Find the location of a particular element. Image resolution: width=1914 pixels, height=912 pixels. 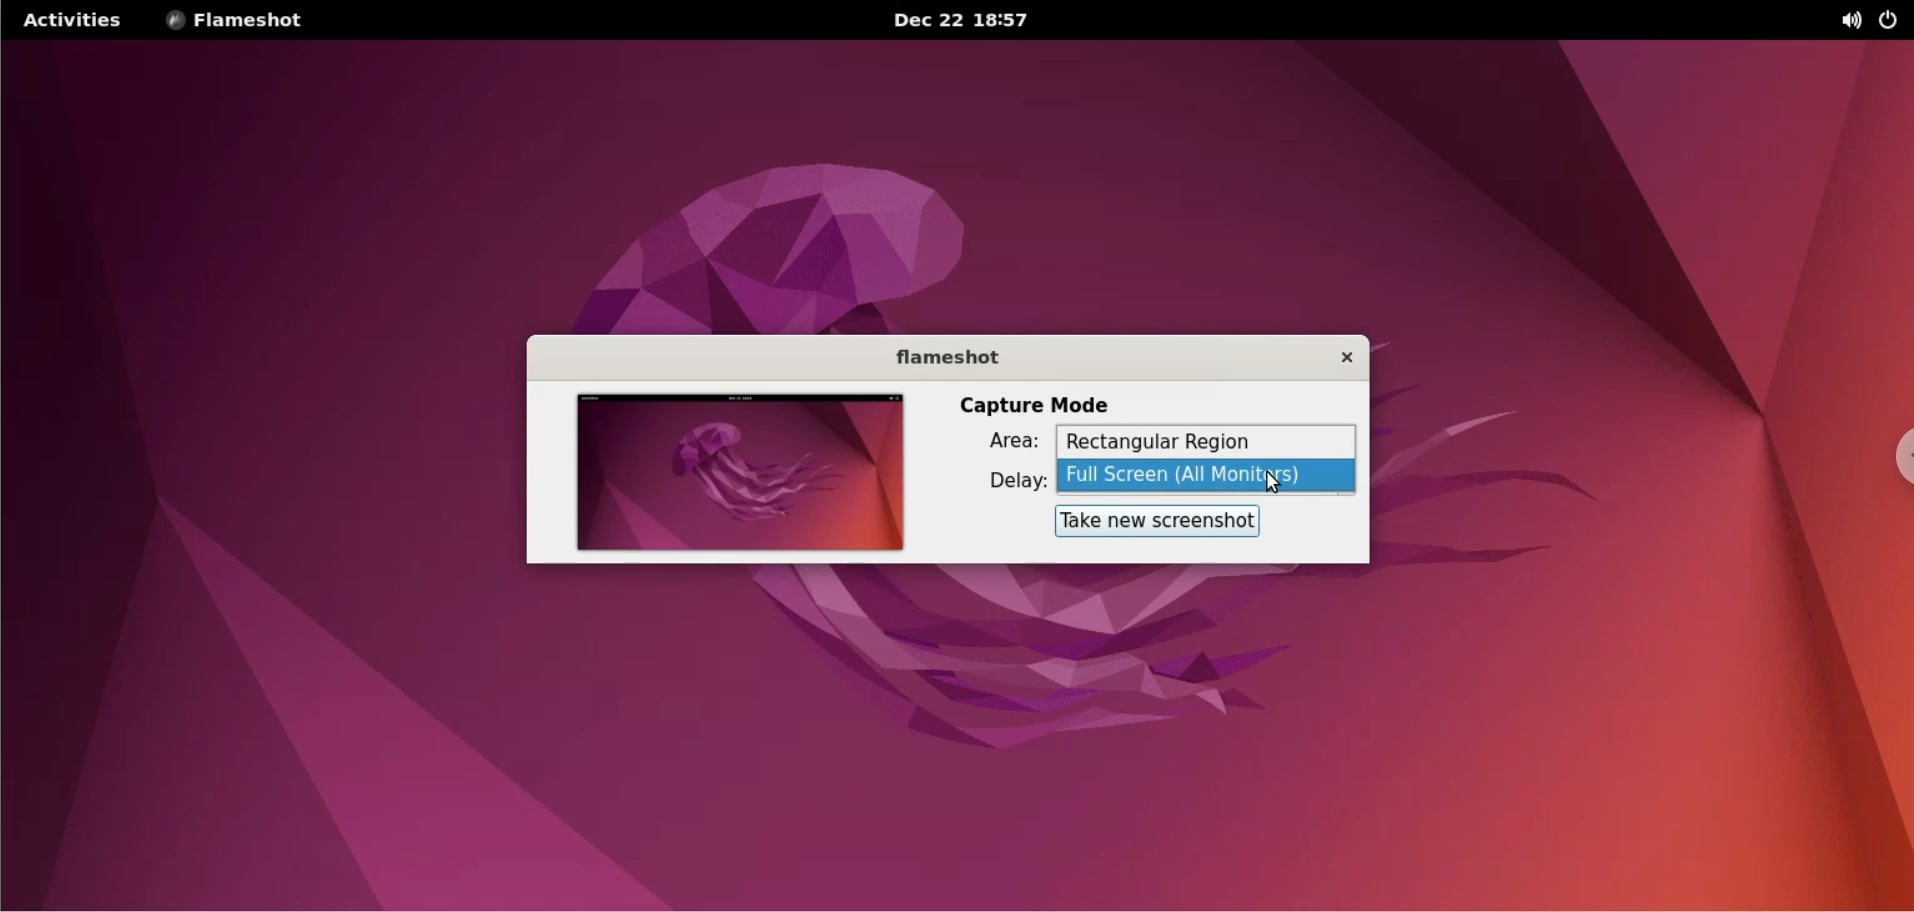

sound options is located at coordinates (1854, 20).